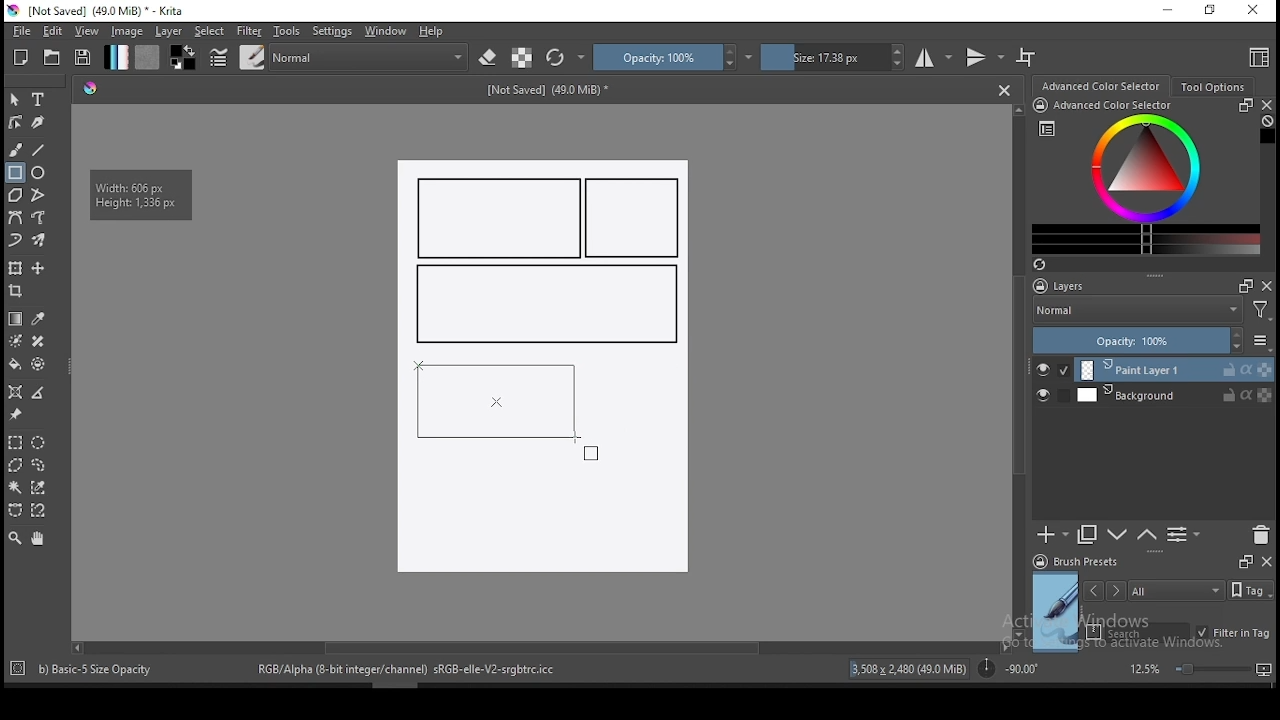 This screenshot has width=1280, height=720. I want to click on scroll bar, so click(539, 646).